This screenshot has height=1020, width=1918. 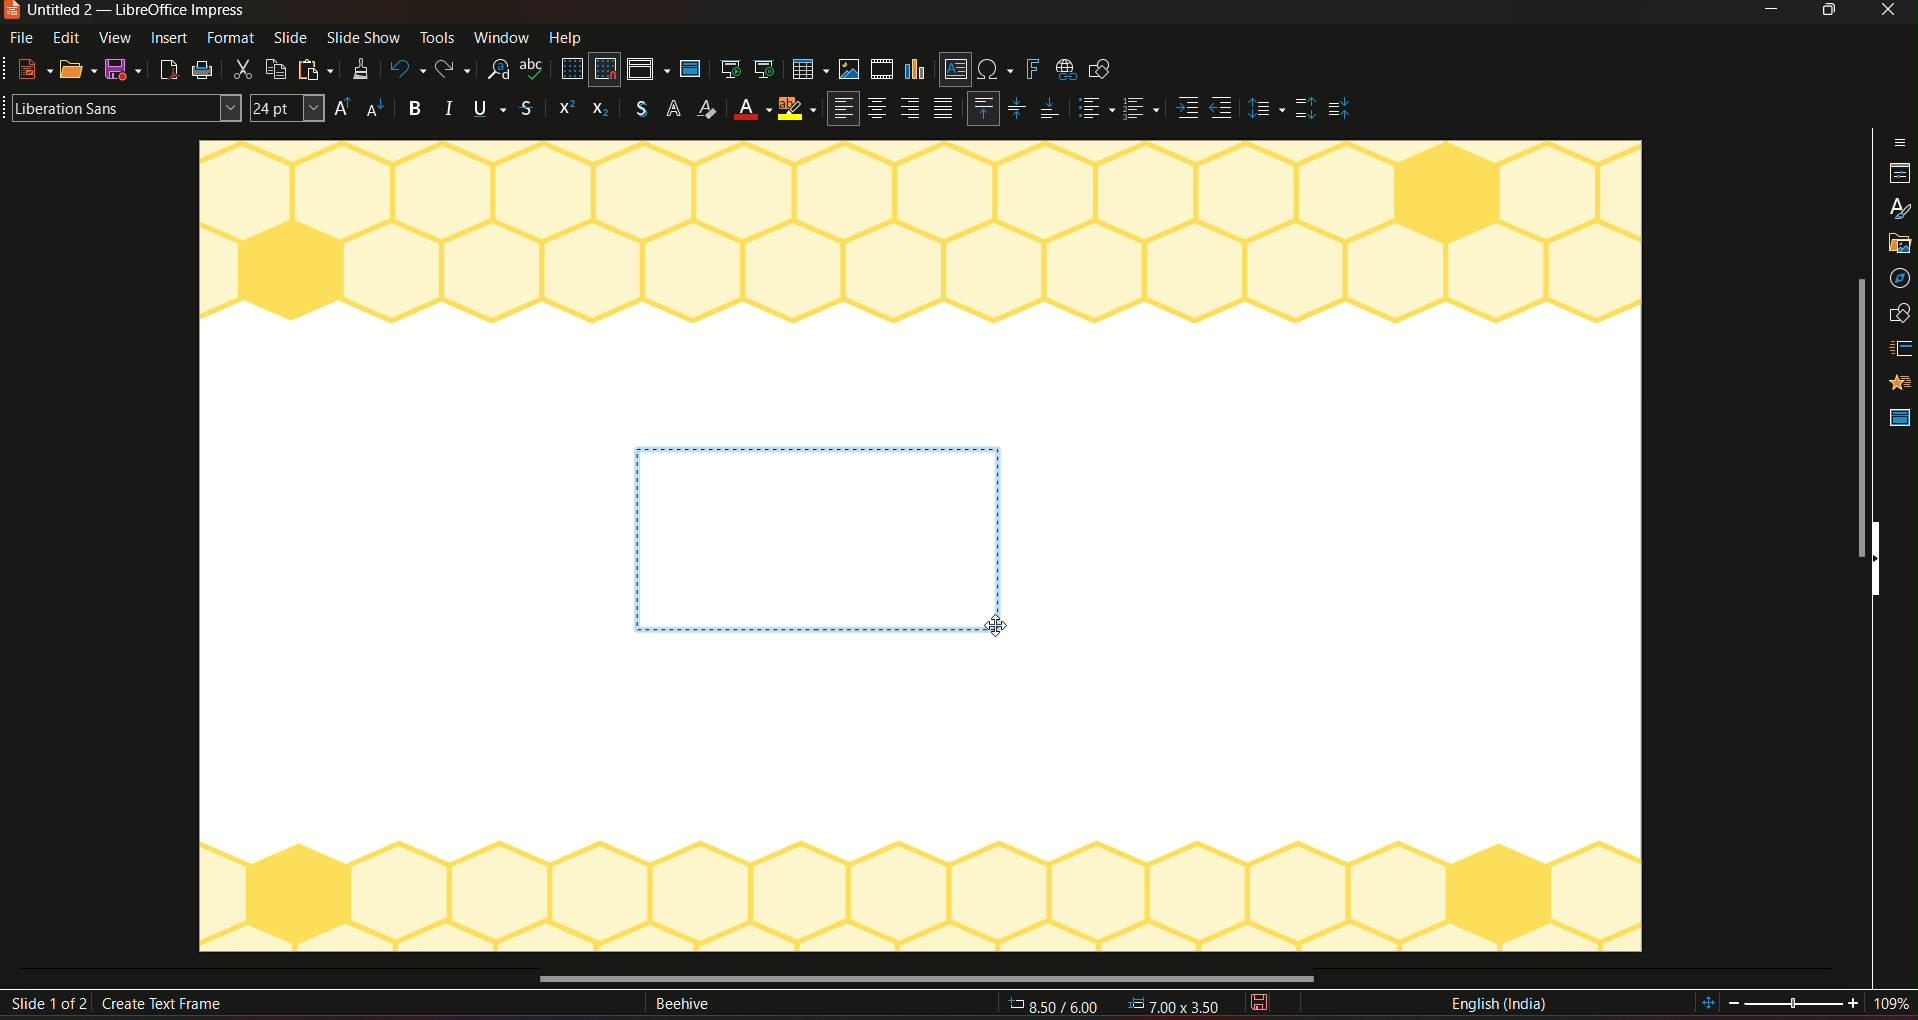 What do you see at coordinates (315, 68) in the screenshot?
I see `paste` at bounding box center [315, 68].